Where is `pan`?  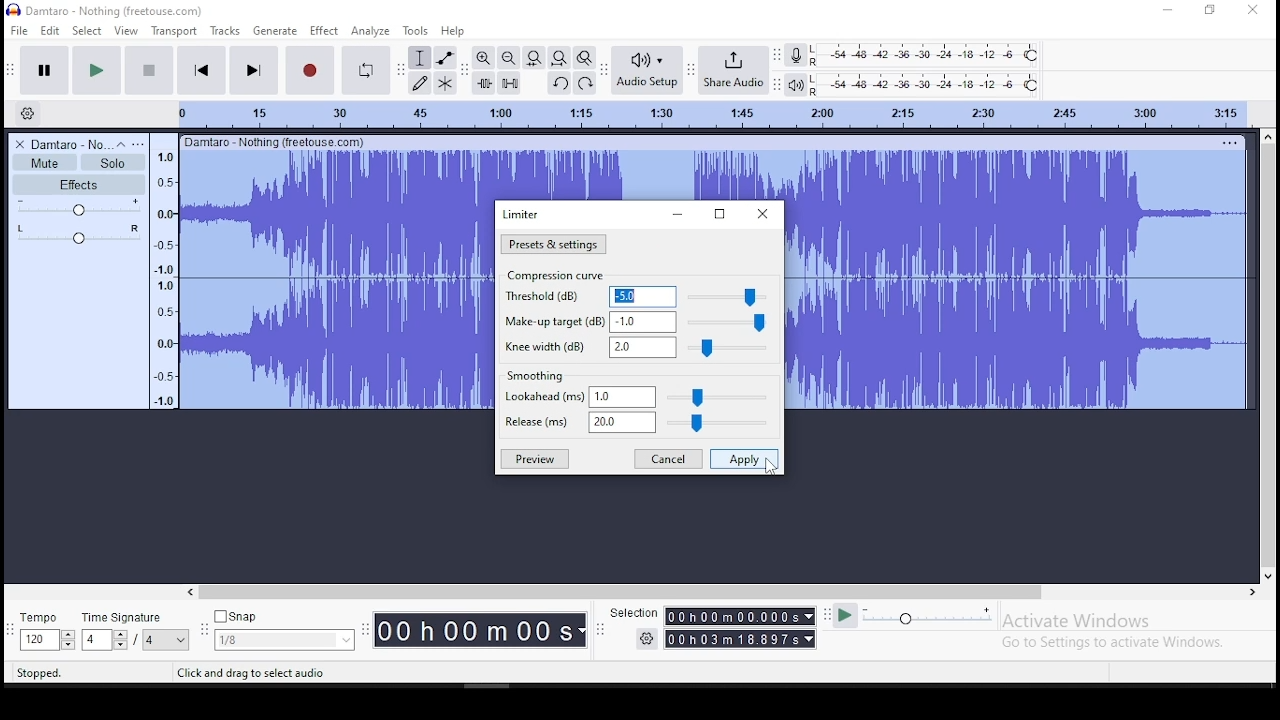
pan is located at coordinates (78, 233).